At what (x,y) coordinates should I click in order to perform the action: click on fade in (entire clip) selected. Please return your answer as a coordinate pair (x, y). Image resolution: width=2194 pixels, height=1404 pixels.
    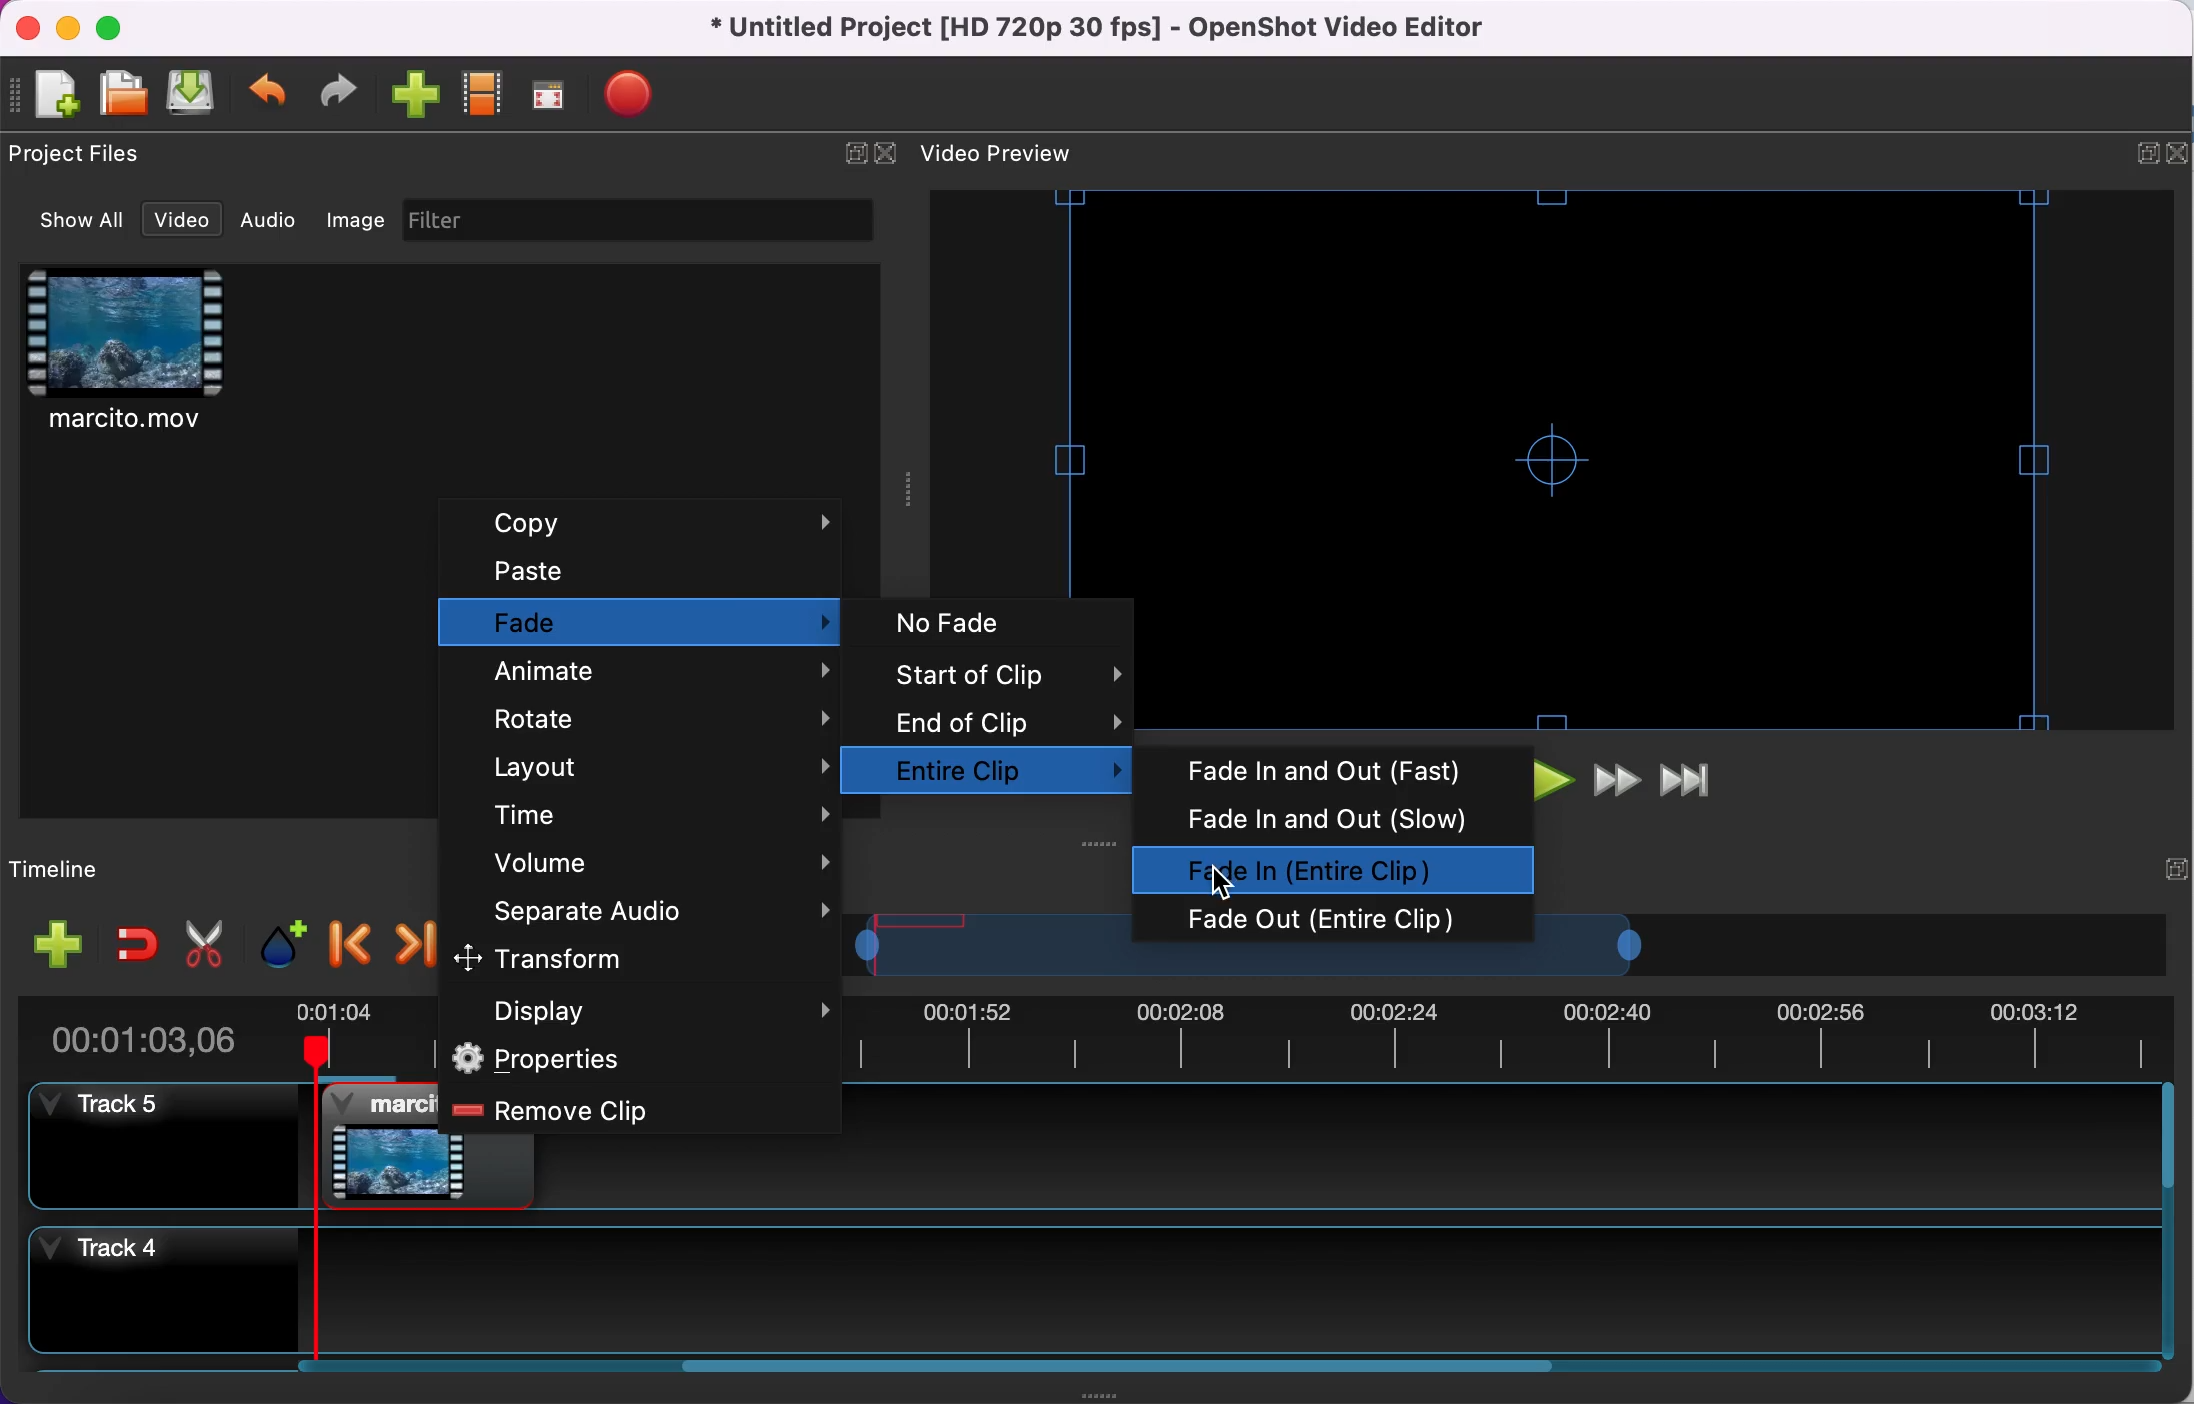
    Looking at the image, I should click on (1337, 870).